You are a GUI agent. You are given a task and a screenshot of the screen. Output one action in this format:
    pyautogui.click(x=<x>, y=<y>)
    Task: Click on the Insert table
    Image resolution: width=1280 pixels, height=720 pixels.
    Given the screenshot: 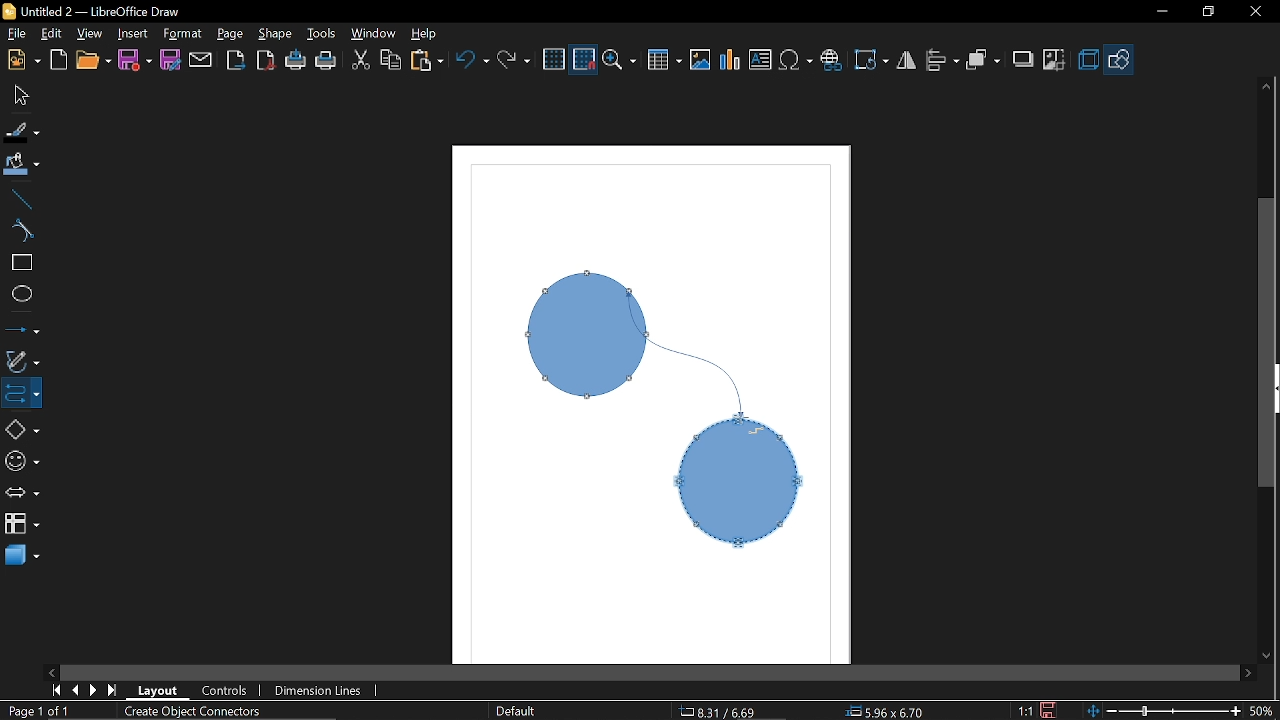 What is the action you would take?
    pyautogui.click(x=665, y=60)
    